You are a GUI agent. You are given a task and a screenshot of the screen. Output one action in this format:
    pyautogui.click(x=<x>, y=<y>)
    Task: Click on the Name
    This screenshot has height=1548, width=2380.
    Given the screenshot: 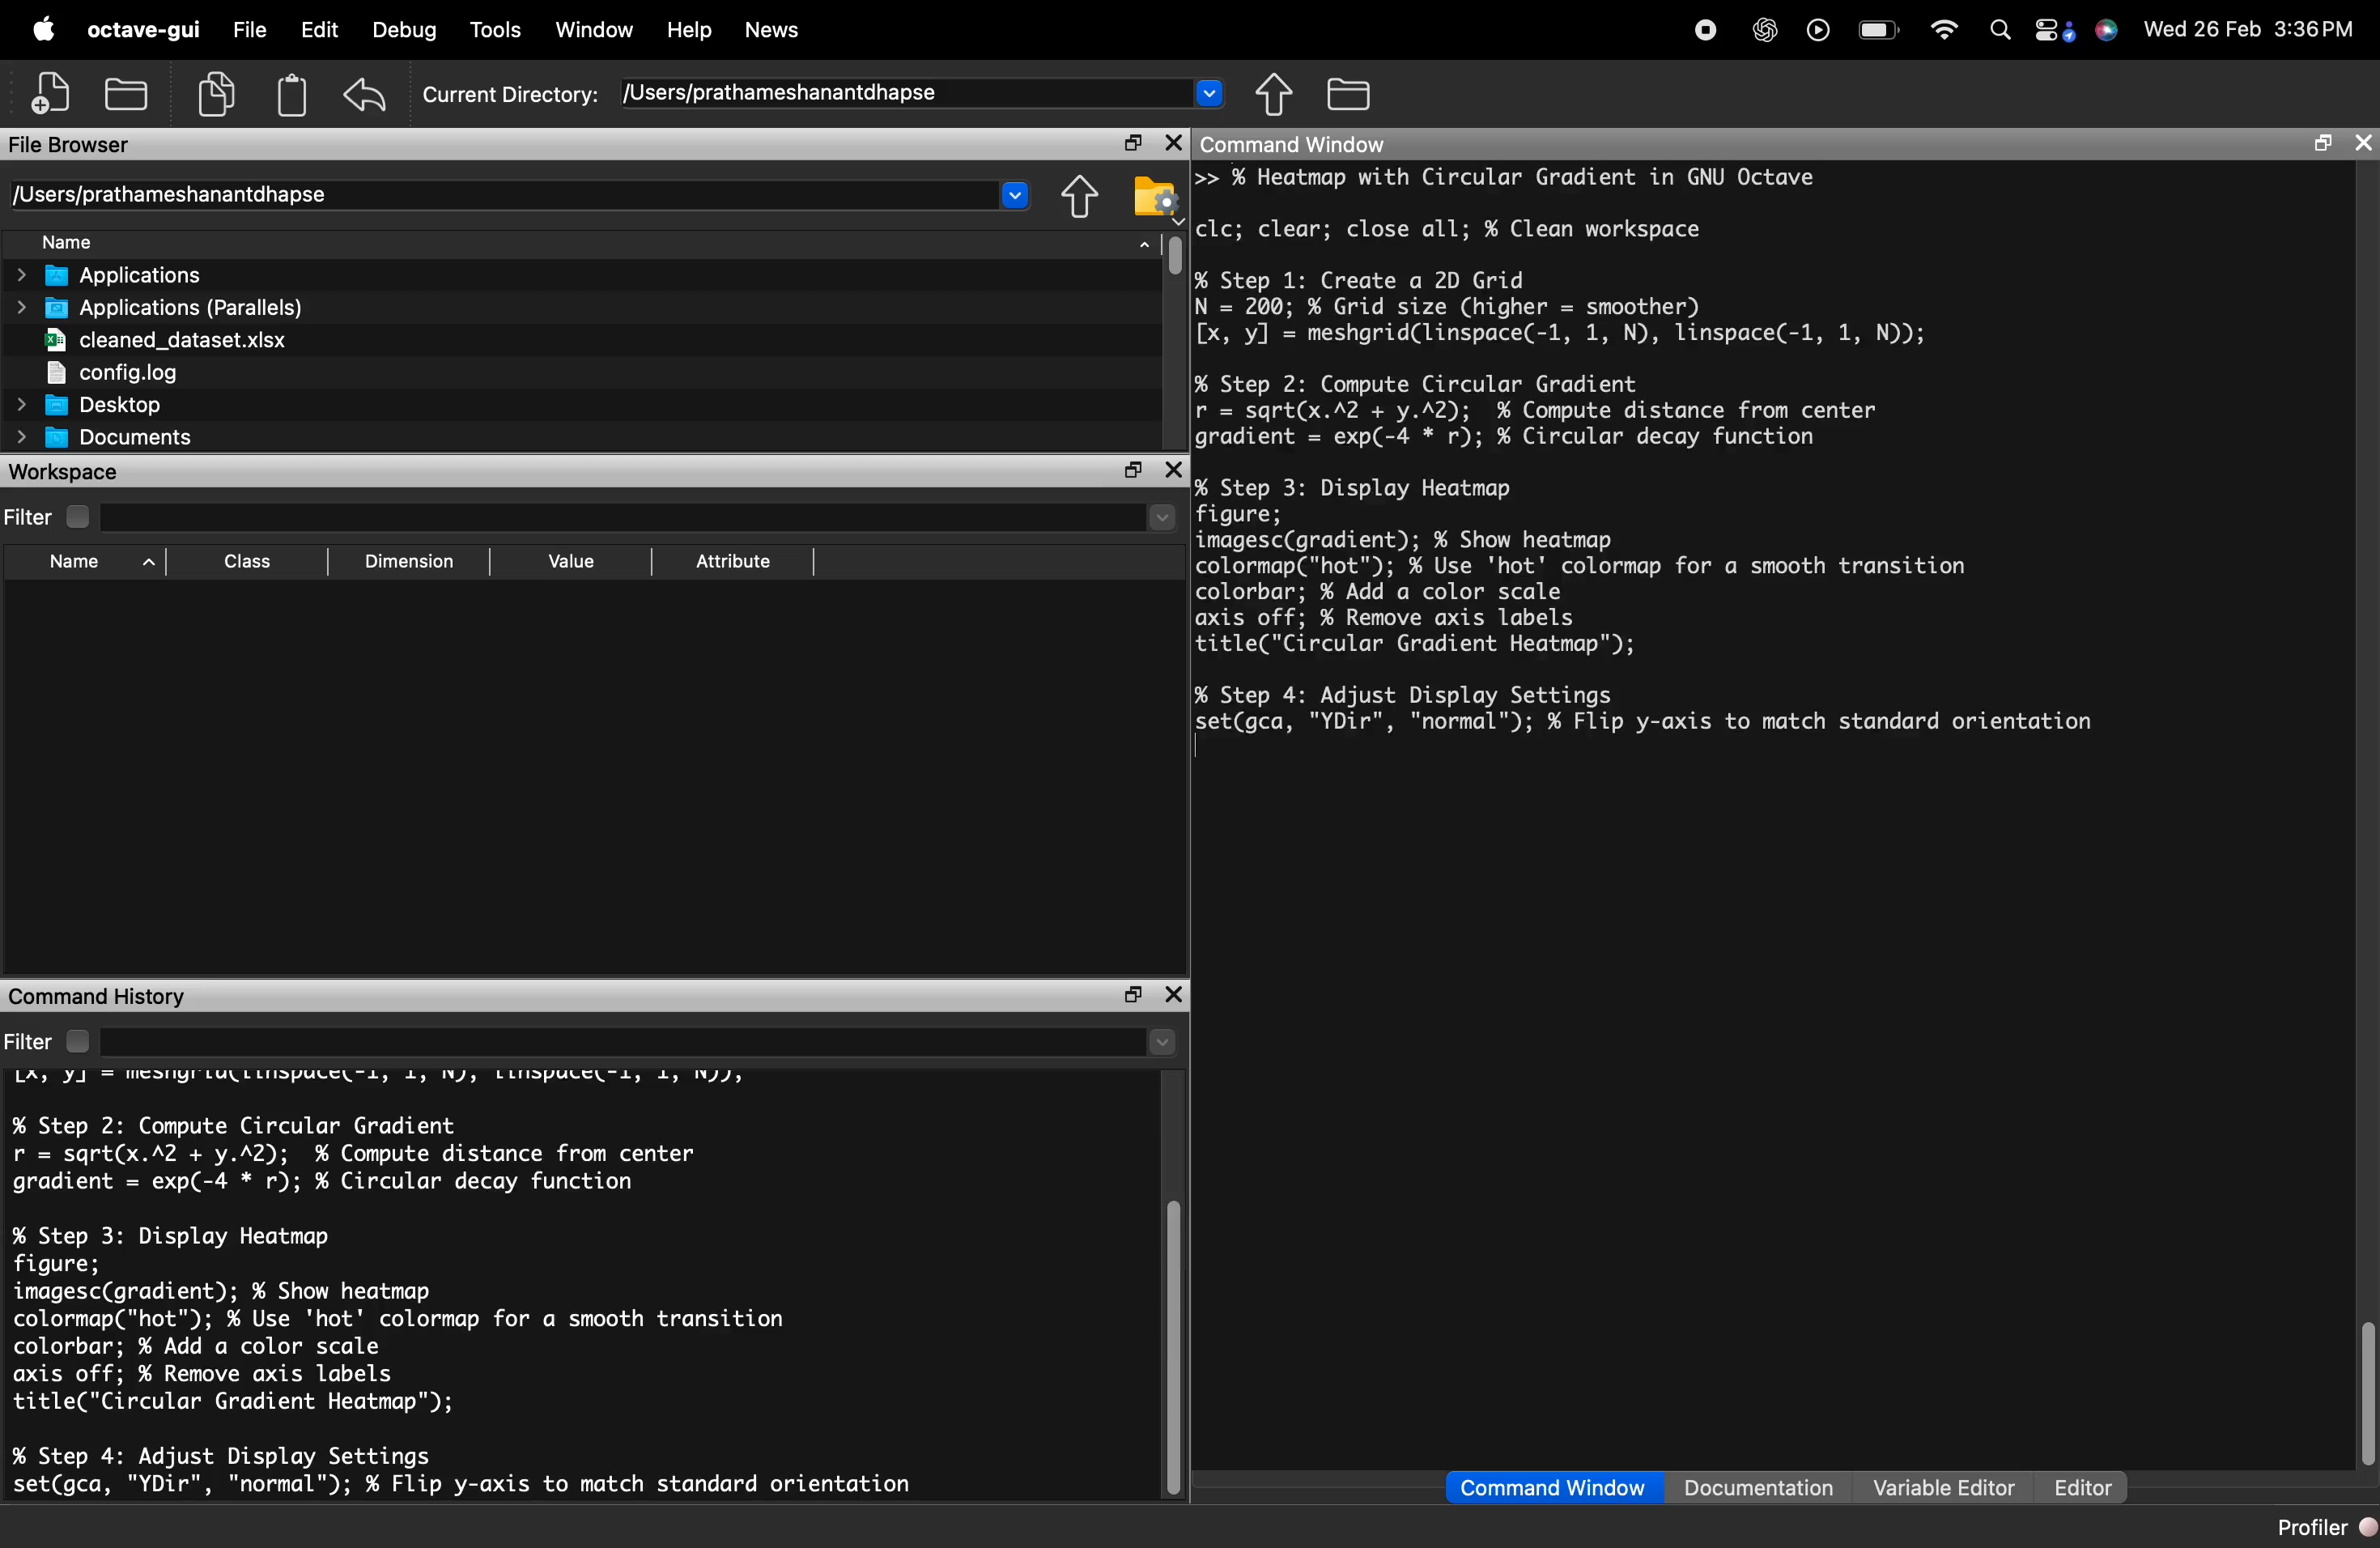 What is the action you would take?
    pyautogui.click(x=129, y=243)
    